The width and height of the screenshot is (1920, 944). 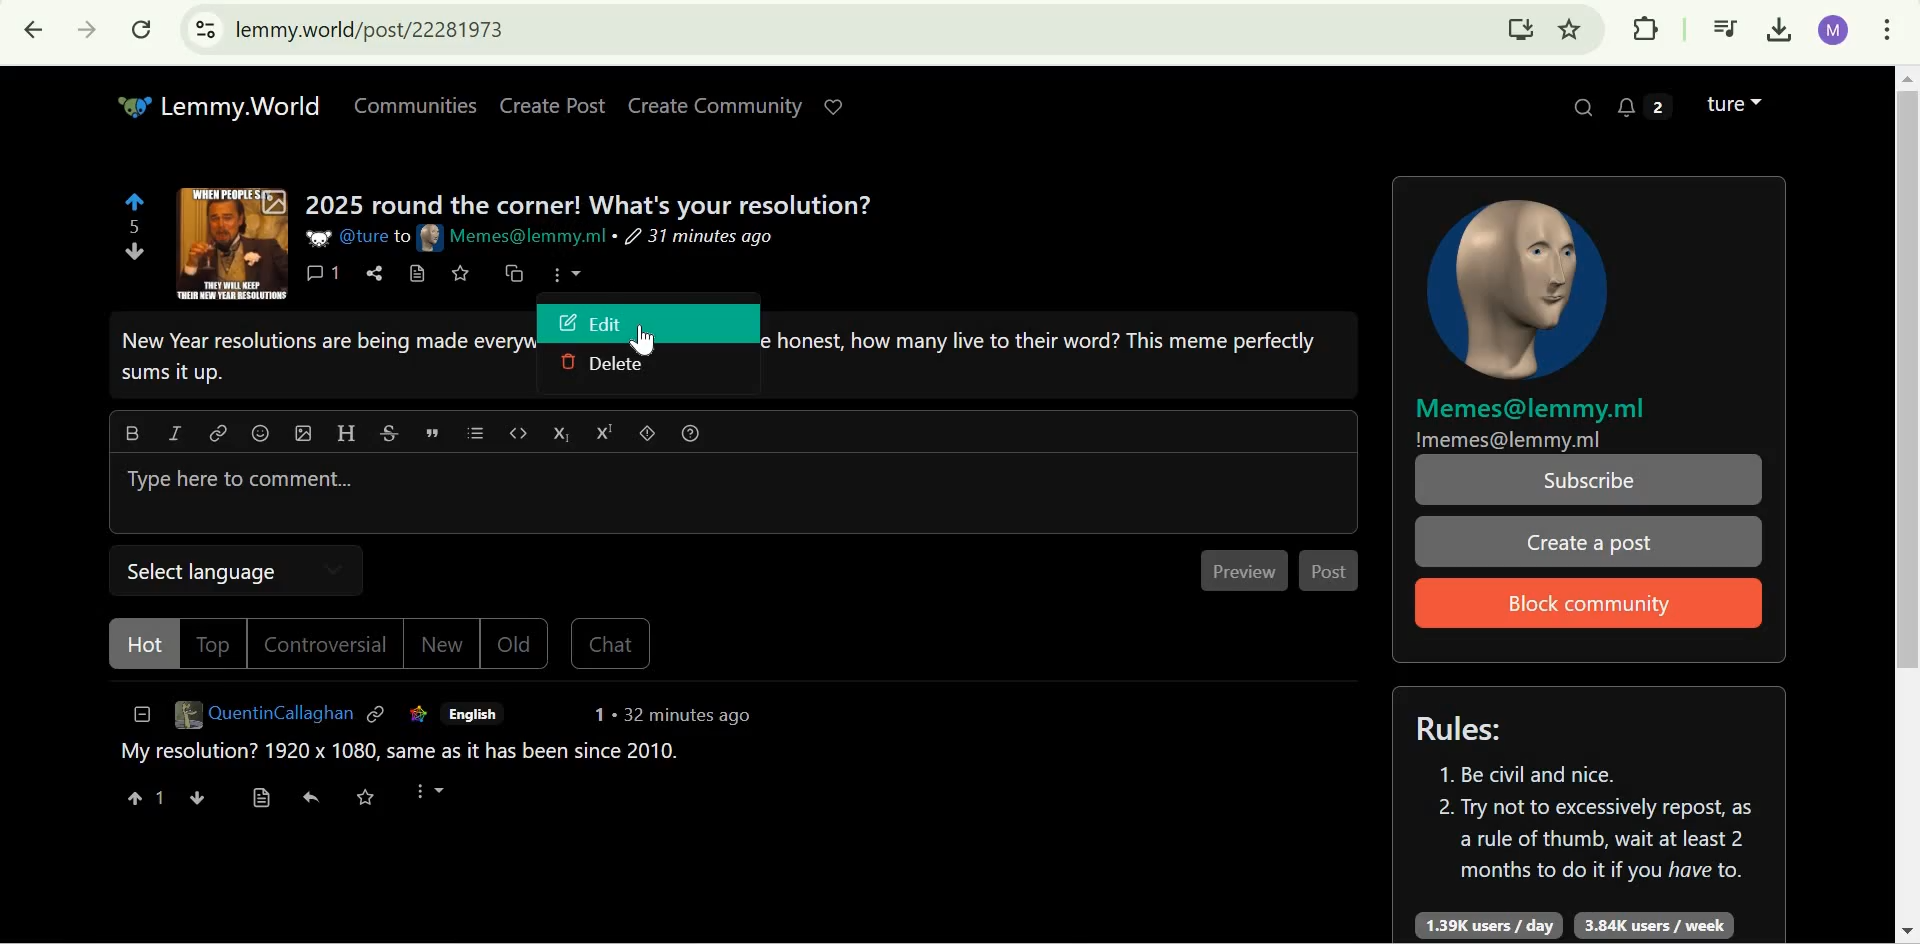 I want to click on English, so click(x=476, y=715).